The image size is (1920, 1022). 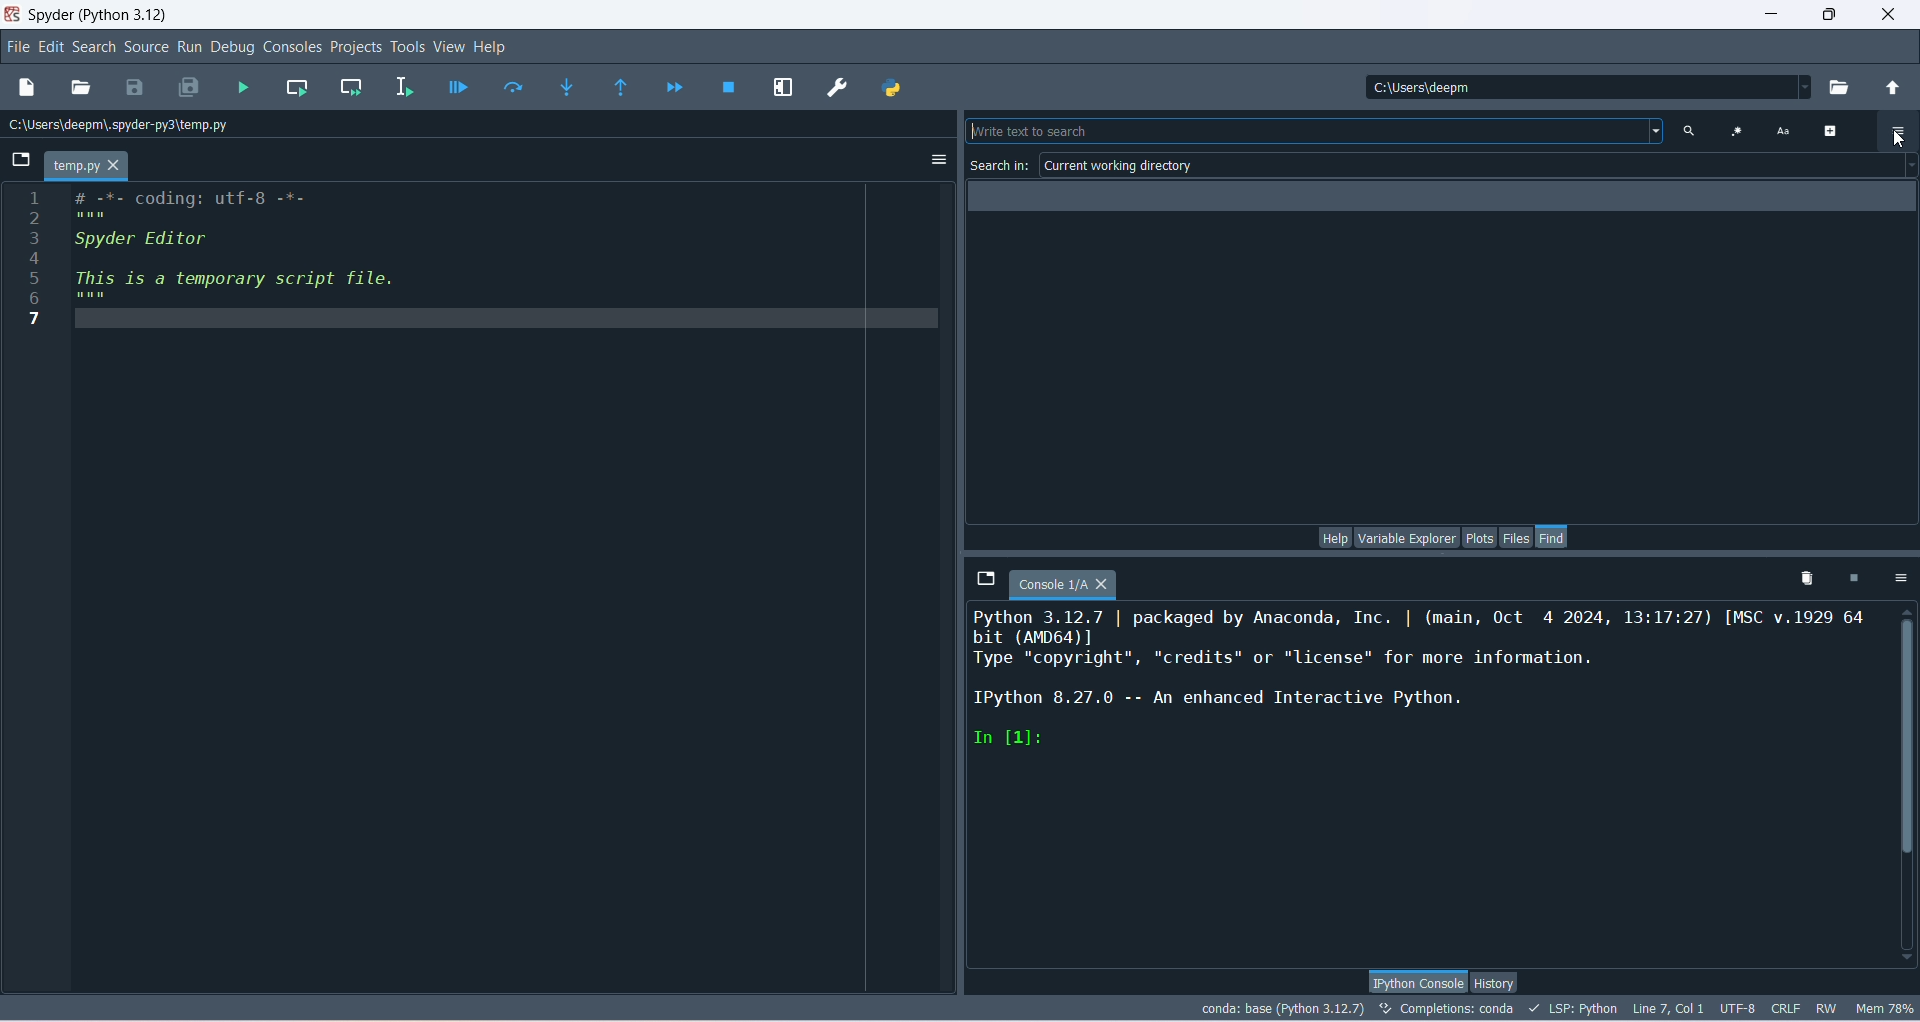 What do you see at coordinates (1585, 87) in the screenshot?
I see `location` at bounding box center [1585, 87].